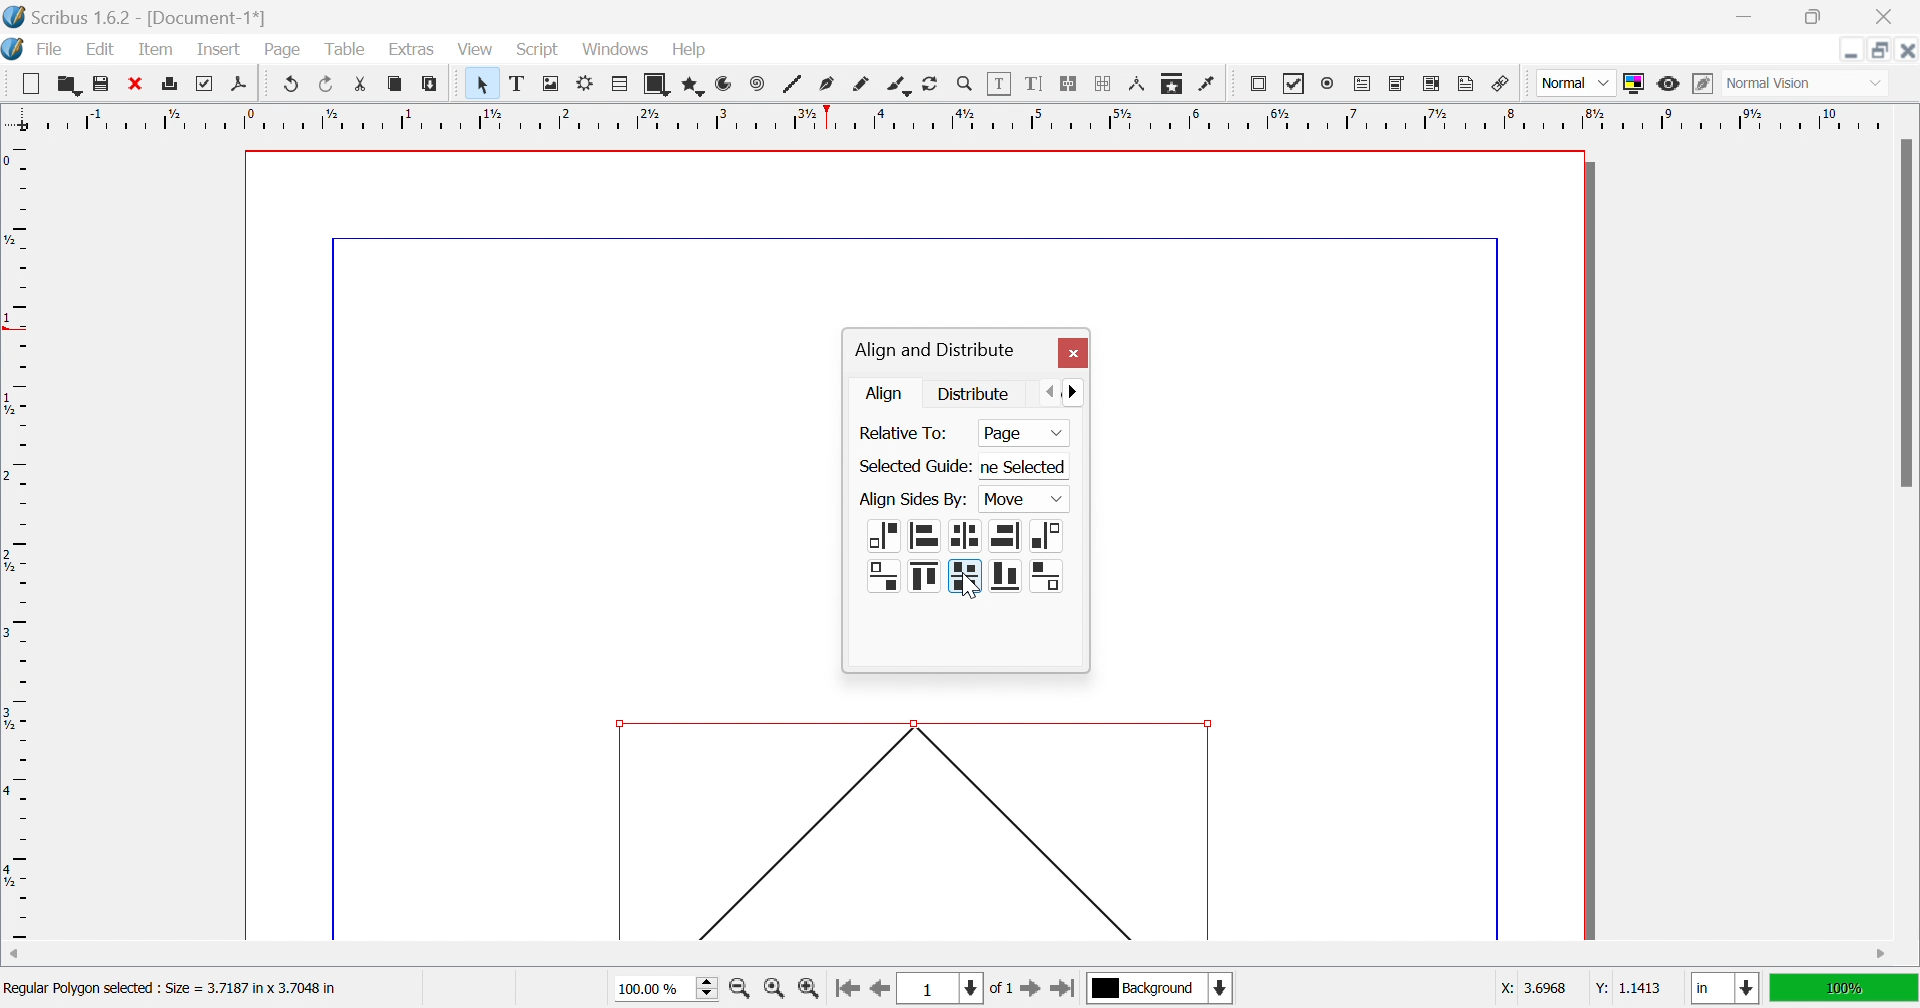  I want to click on PDF checkbox, so click(1294, 84).